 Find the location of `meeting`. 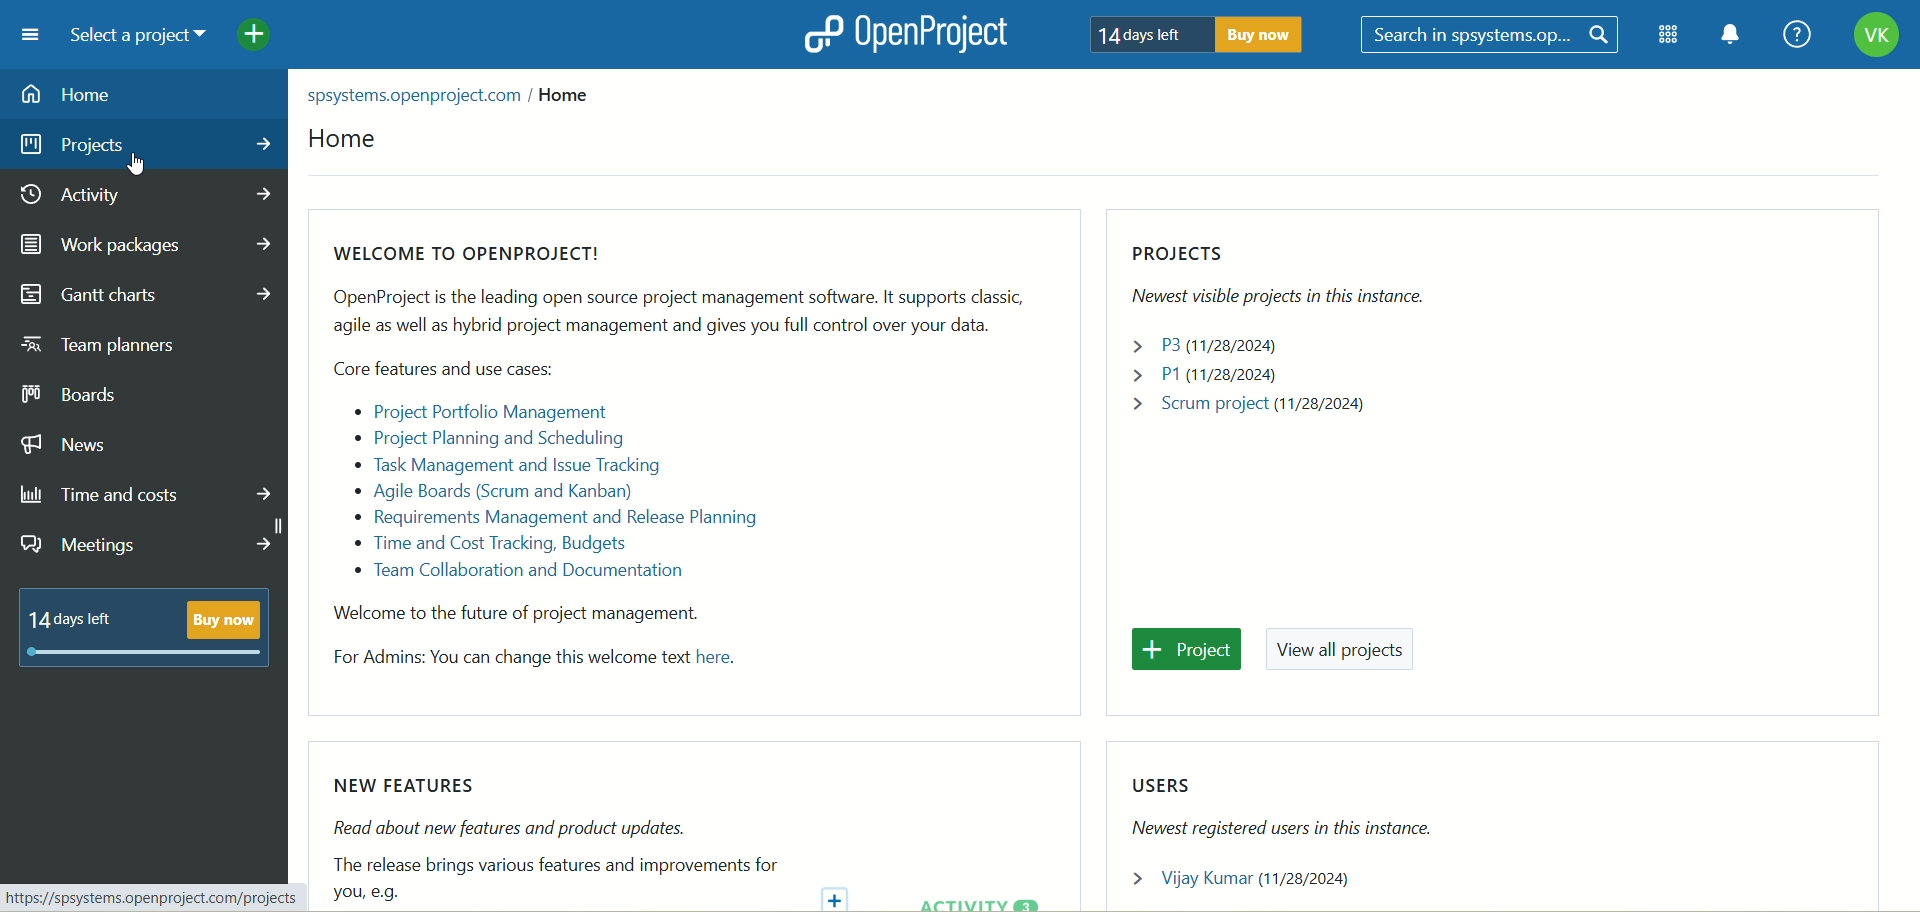

meeting is located at coordinates (141, 541).